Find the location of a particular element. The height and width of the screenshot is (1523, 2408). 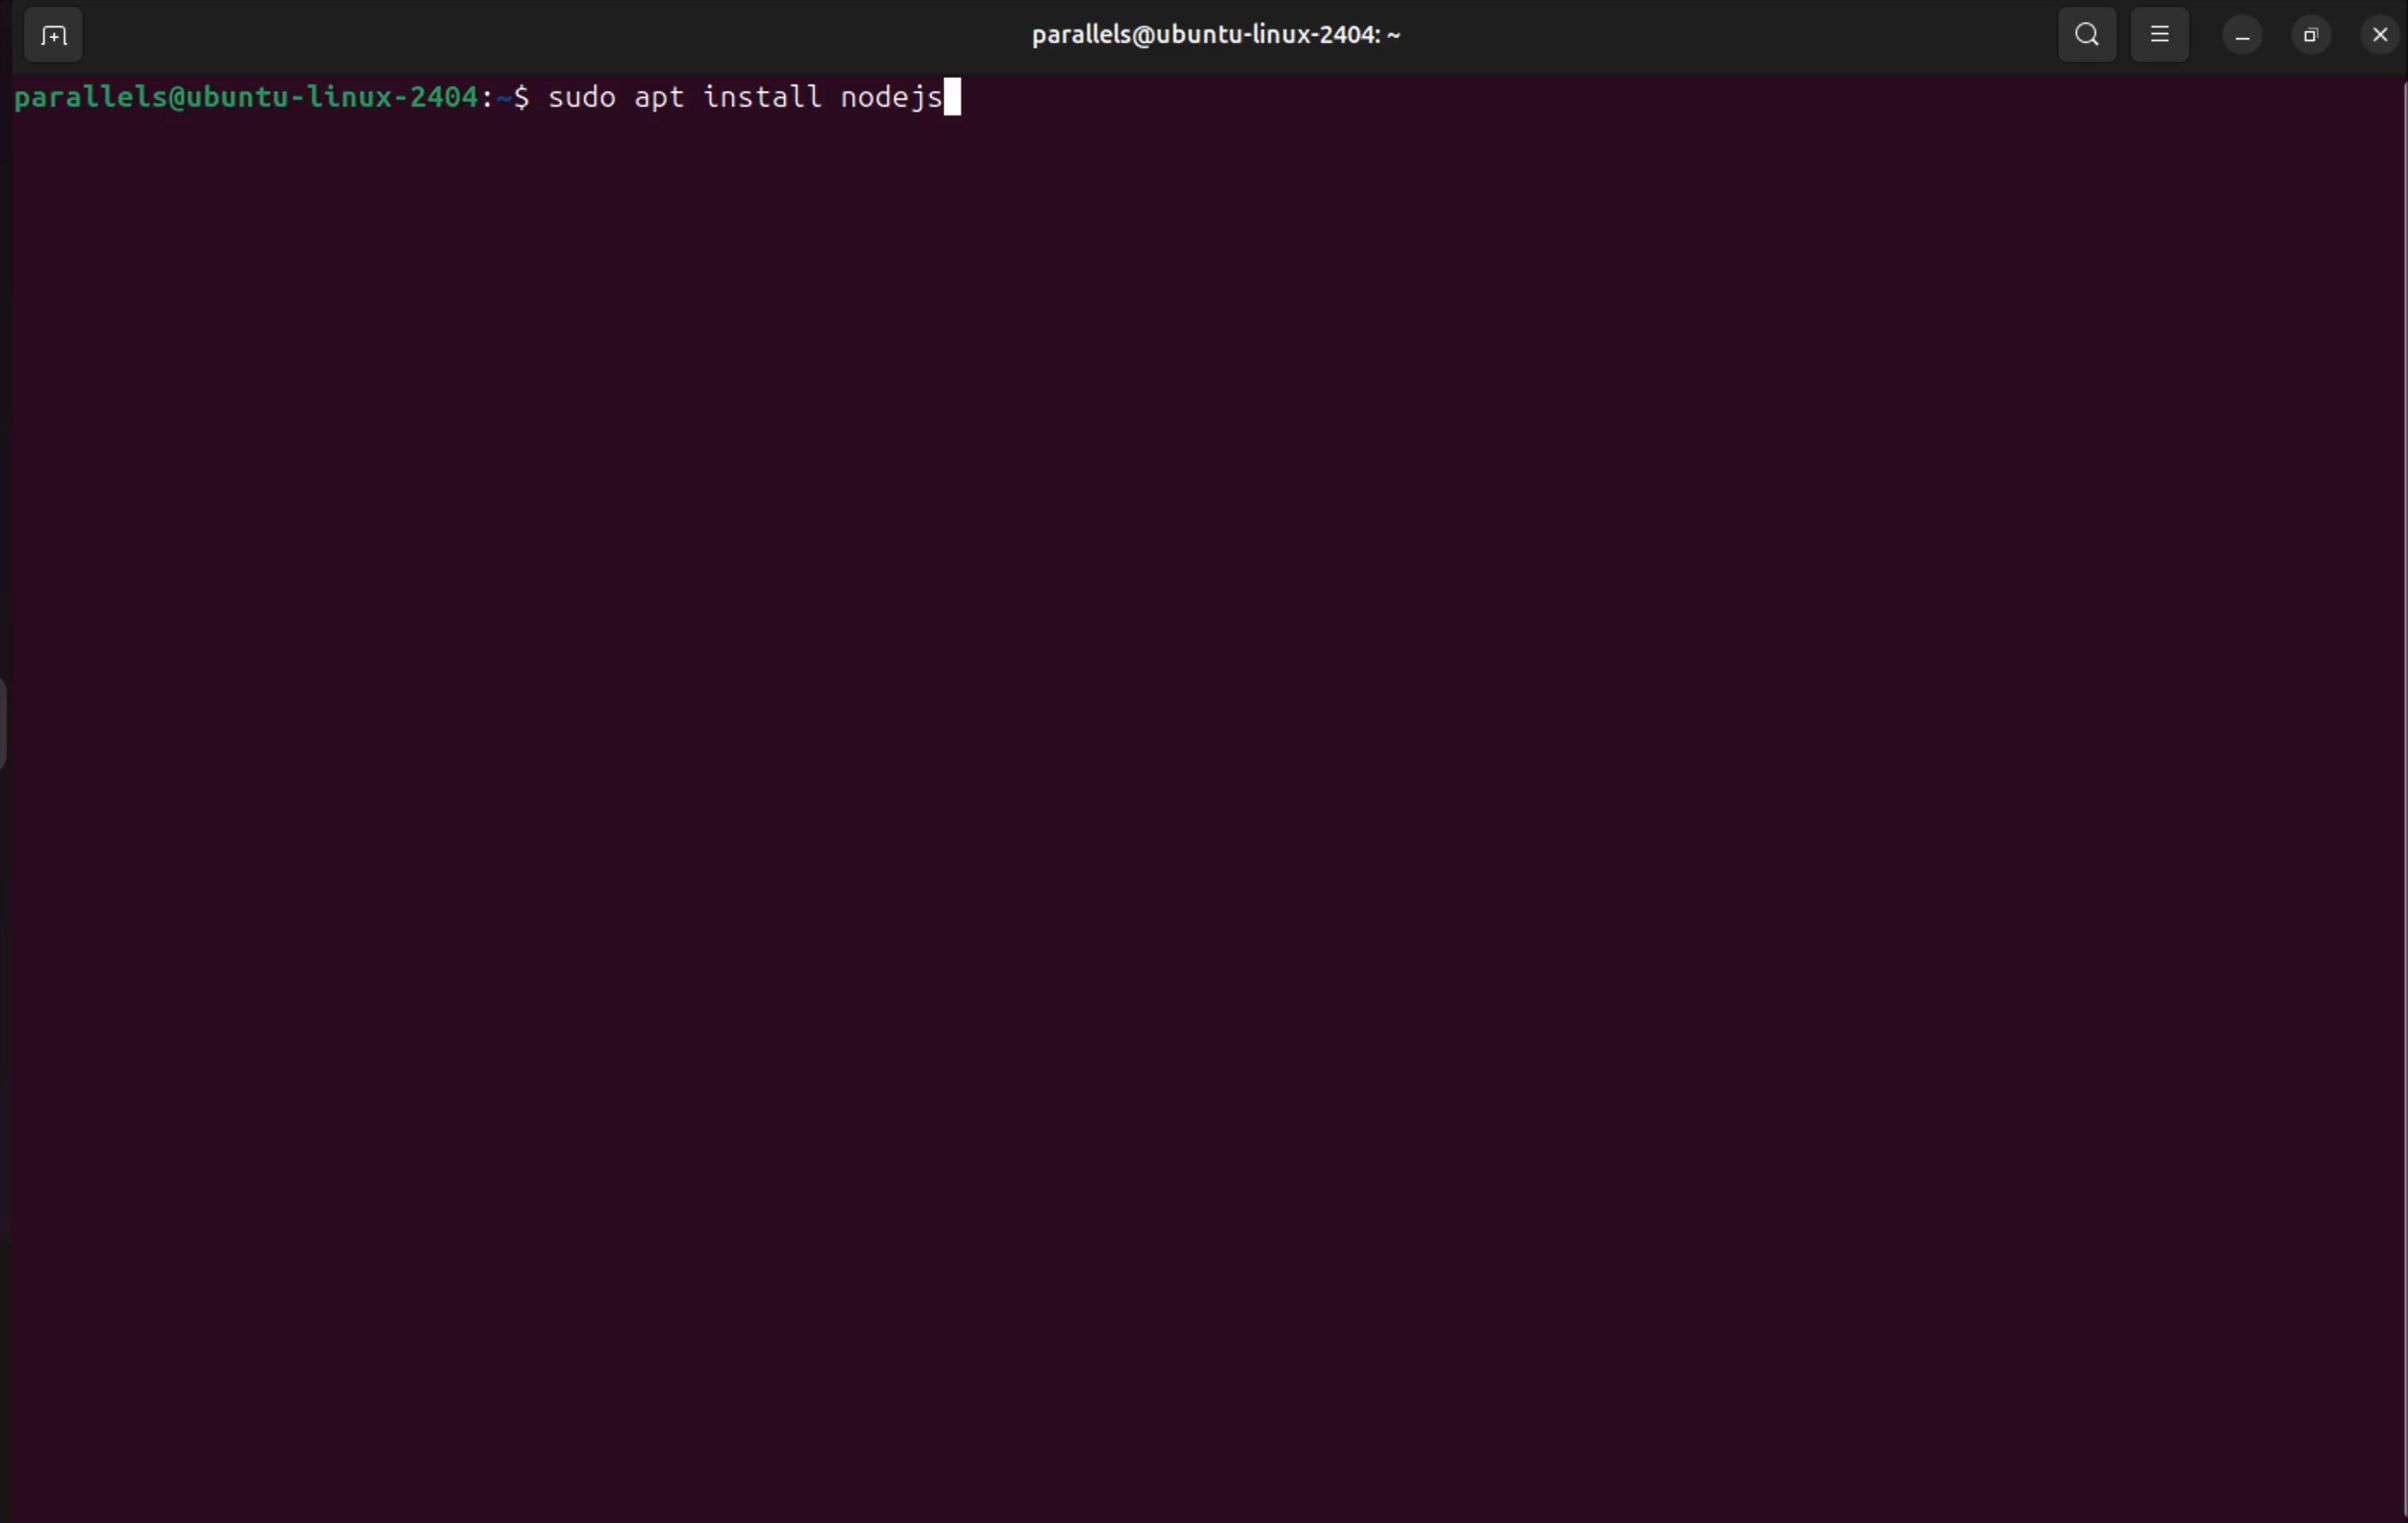

search is located at coordinates (2091, 36).